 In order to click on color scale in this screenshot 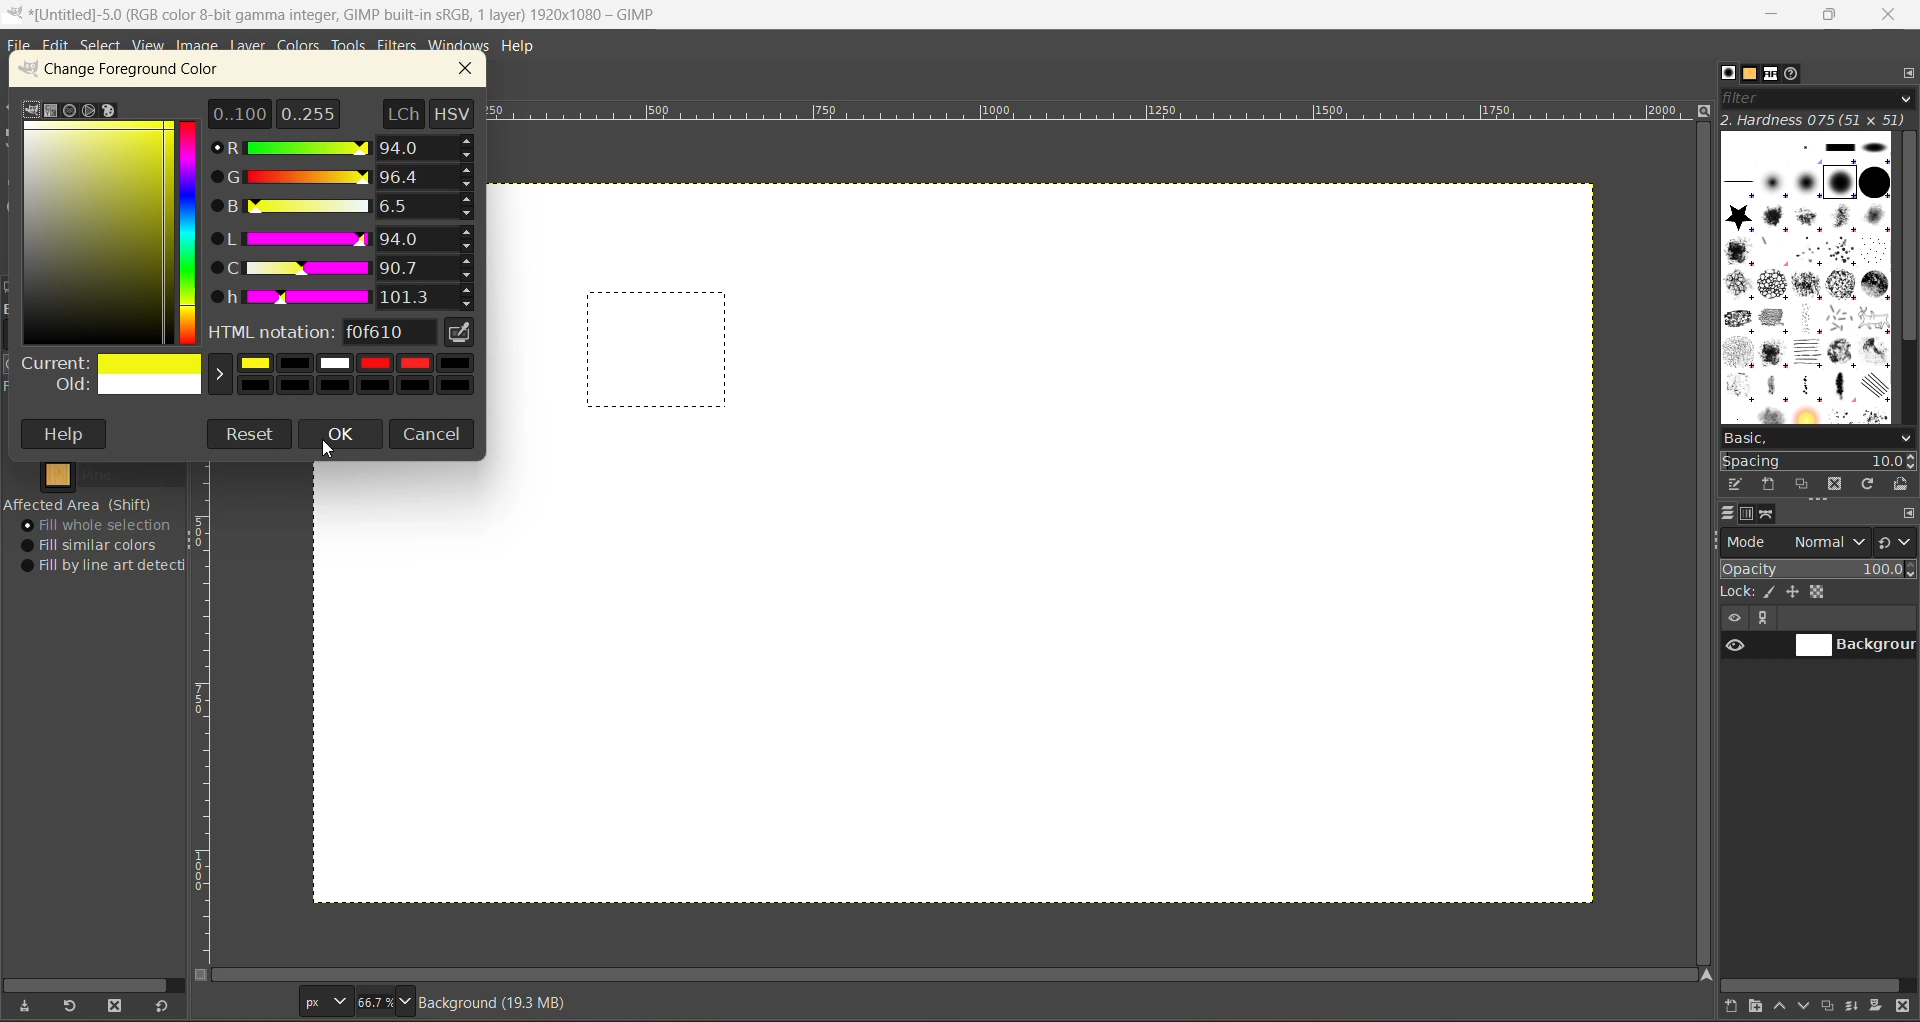, I will do `click(192, 230)`.